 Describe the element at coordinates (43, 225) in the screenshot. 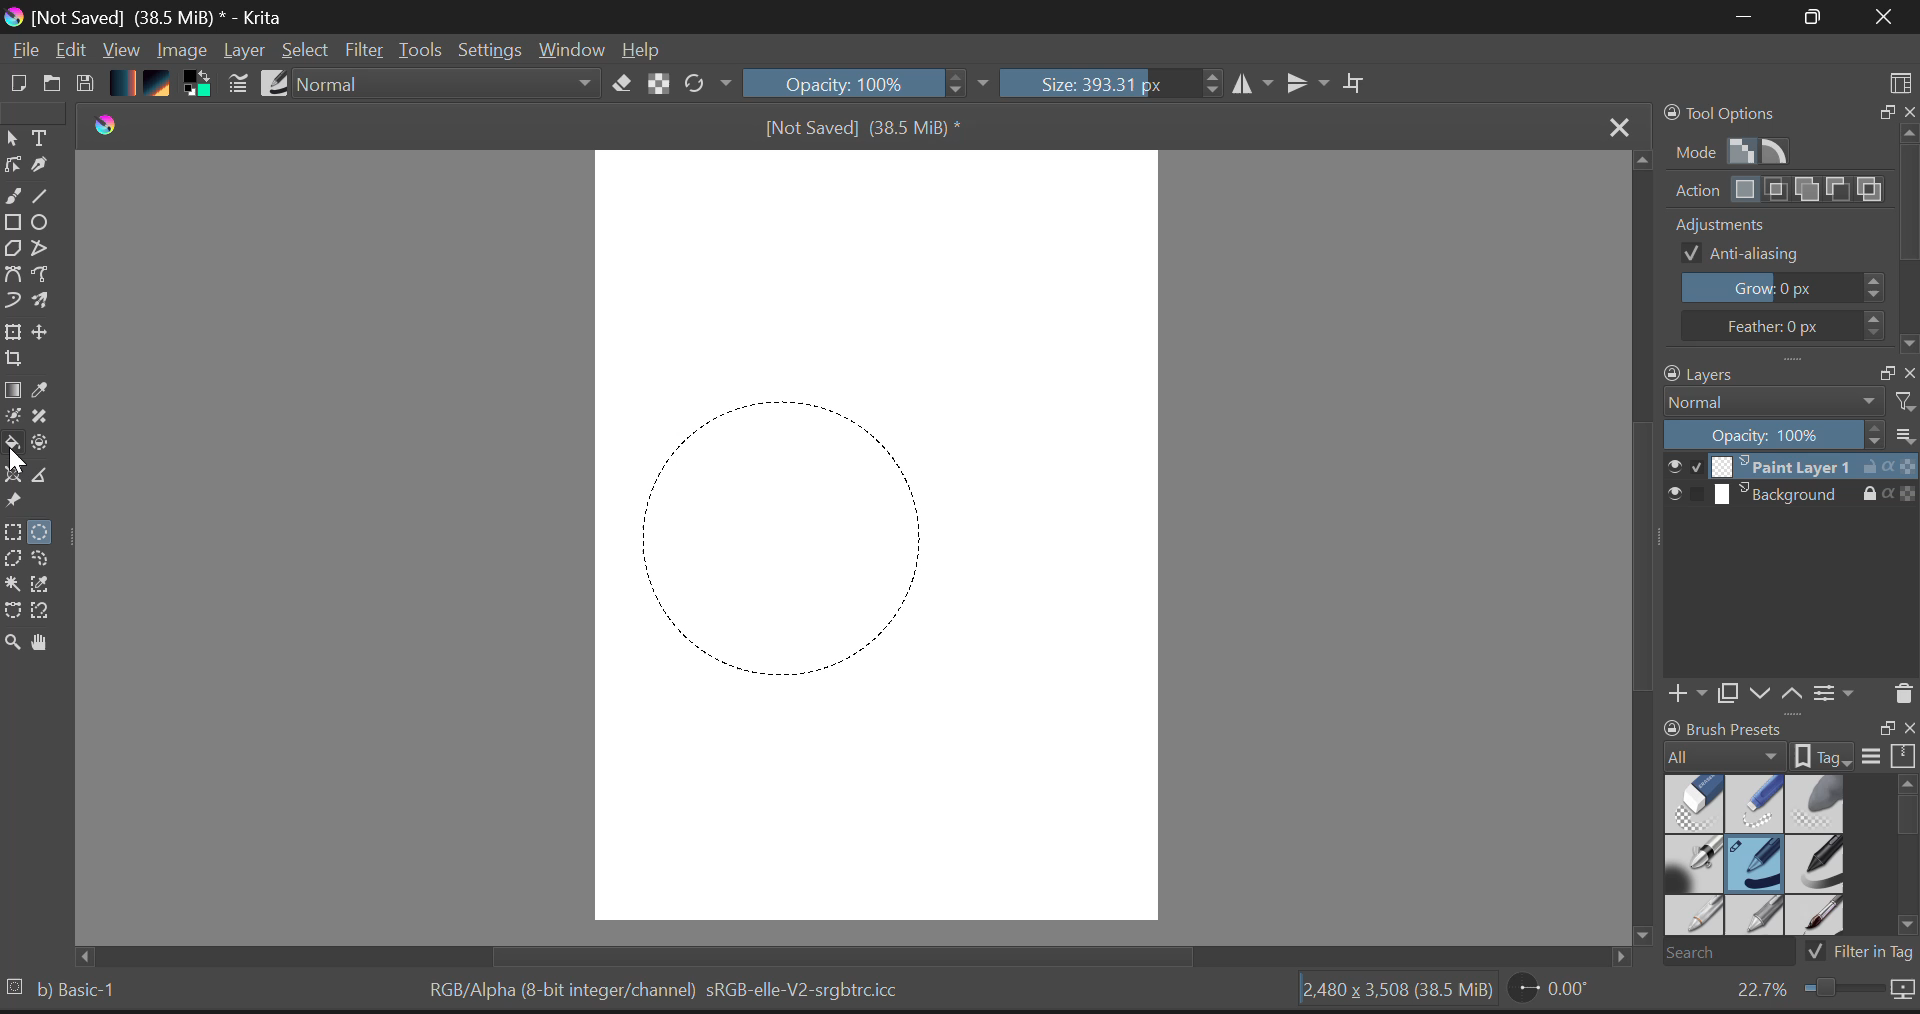

I see `Elipses` at that location.